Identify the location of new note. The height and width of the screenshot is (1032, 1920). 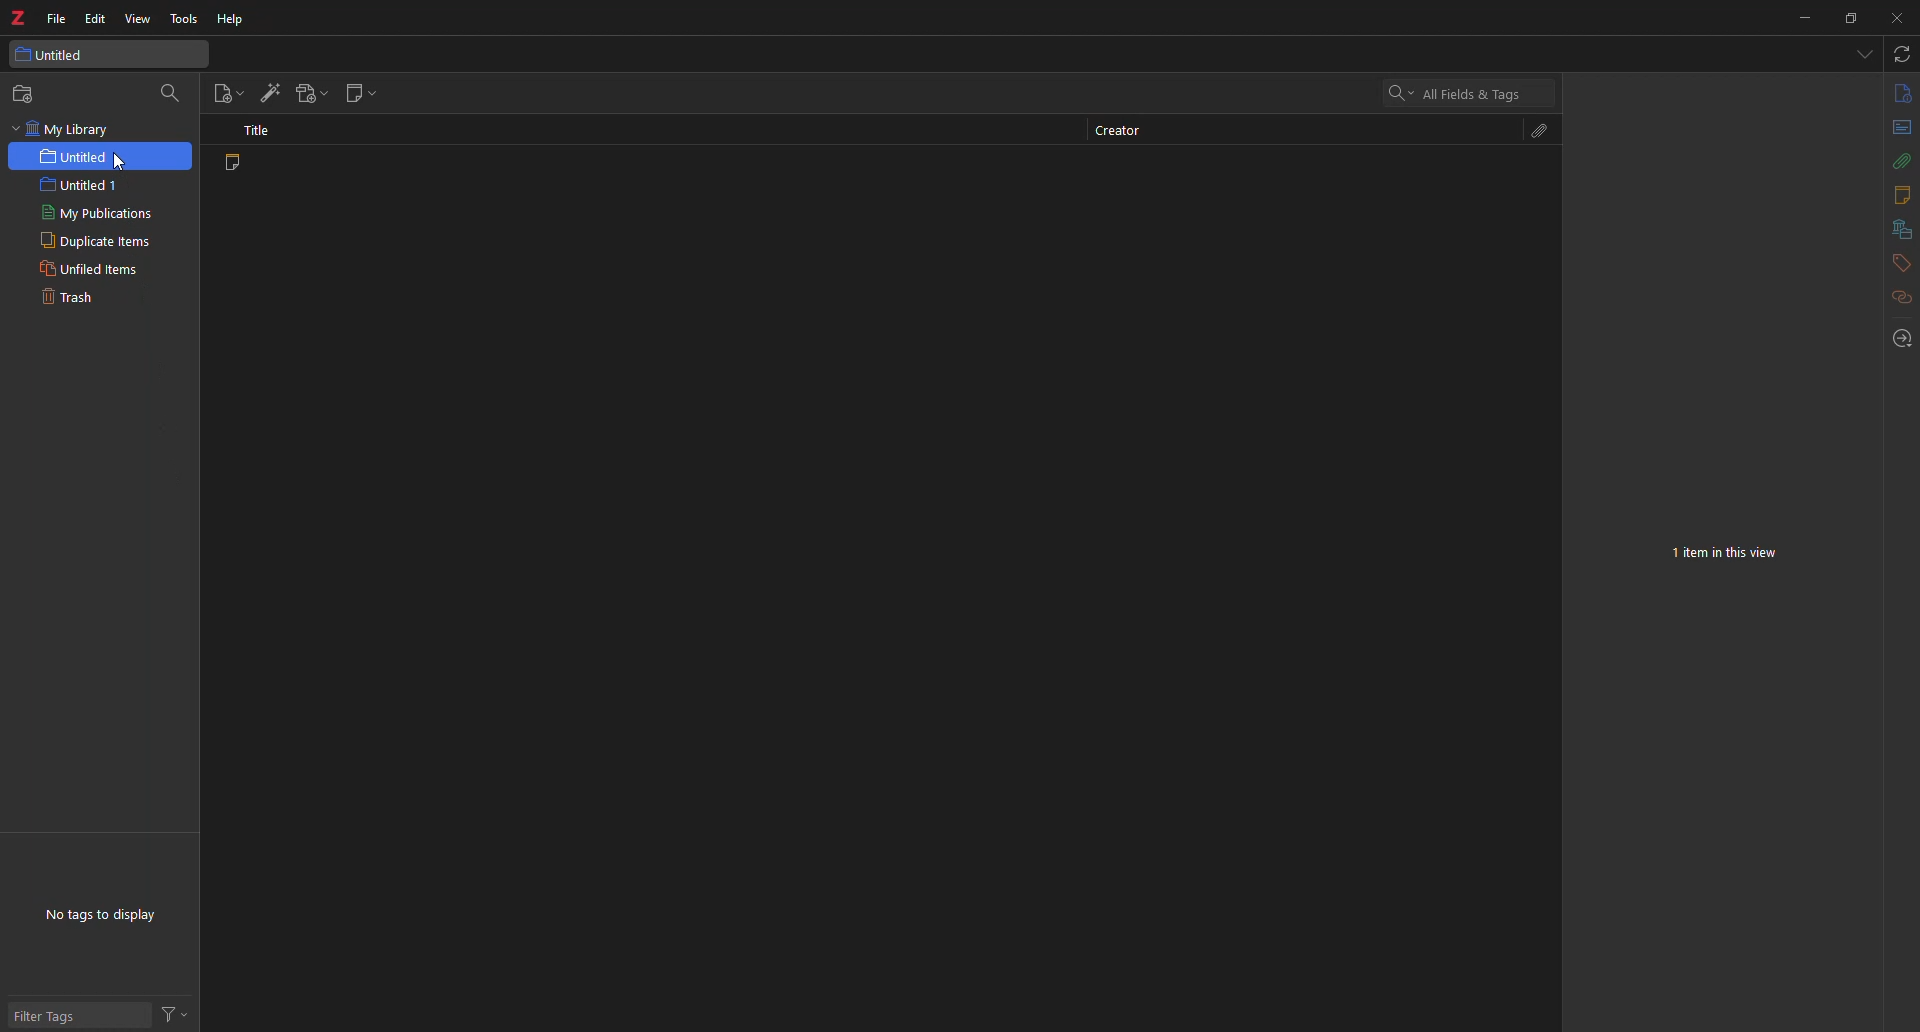
(362, 93).